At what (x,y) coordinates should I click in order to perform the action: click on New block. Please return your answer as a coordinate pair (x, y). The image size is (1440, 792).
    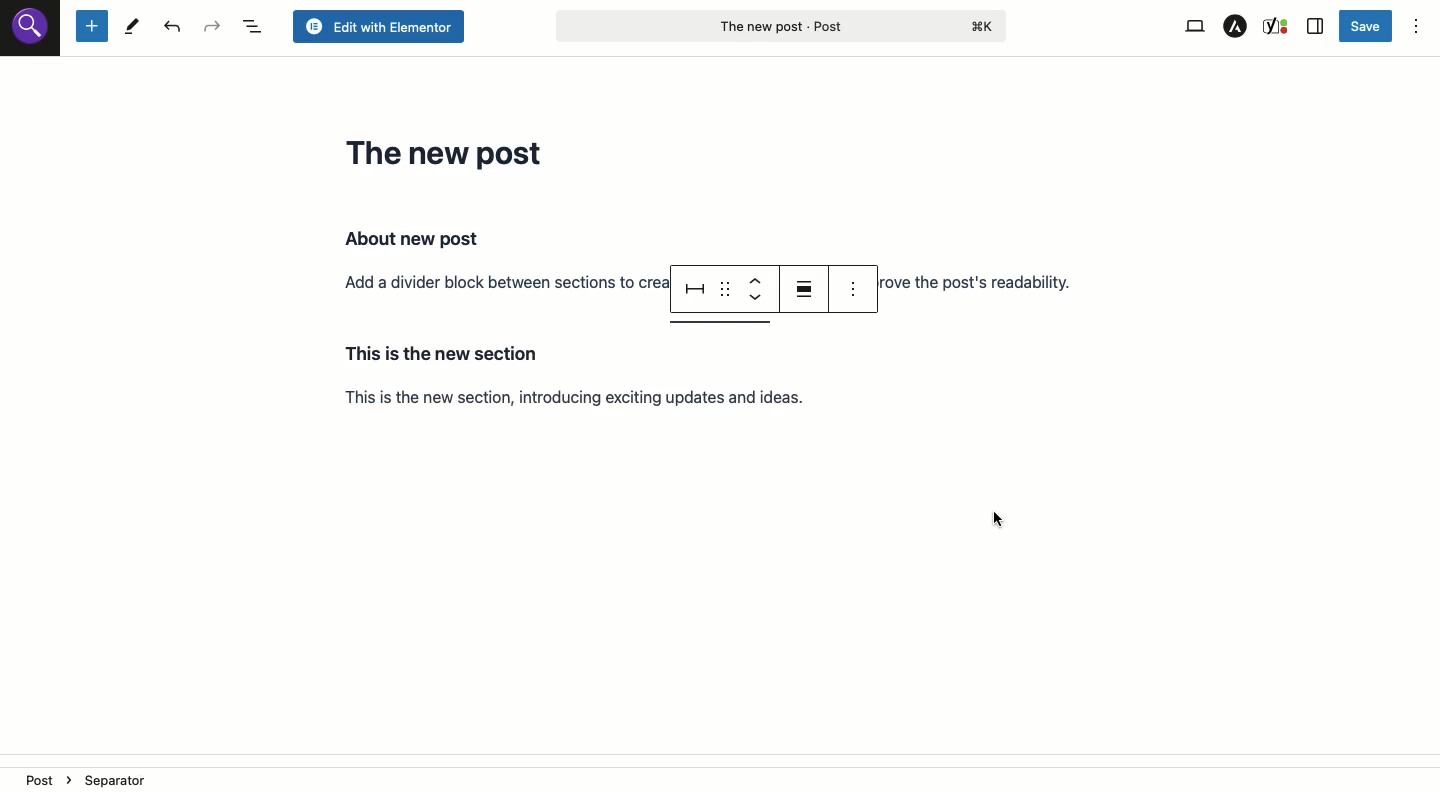
    Looking at the image, I should click on (91, 27).